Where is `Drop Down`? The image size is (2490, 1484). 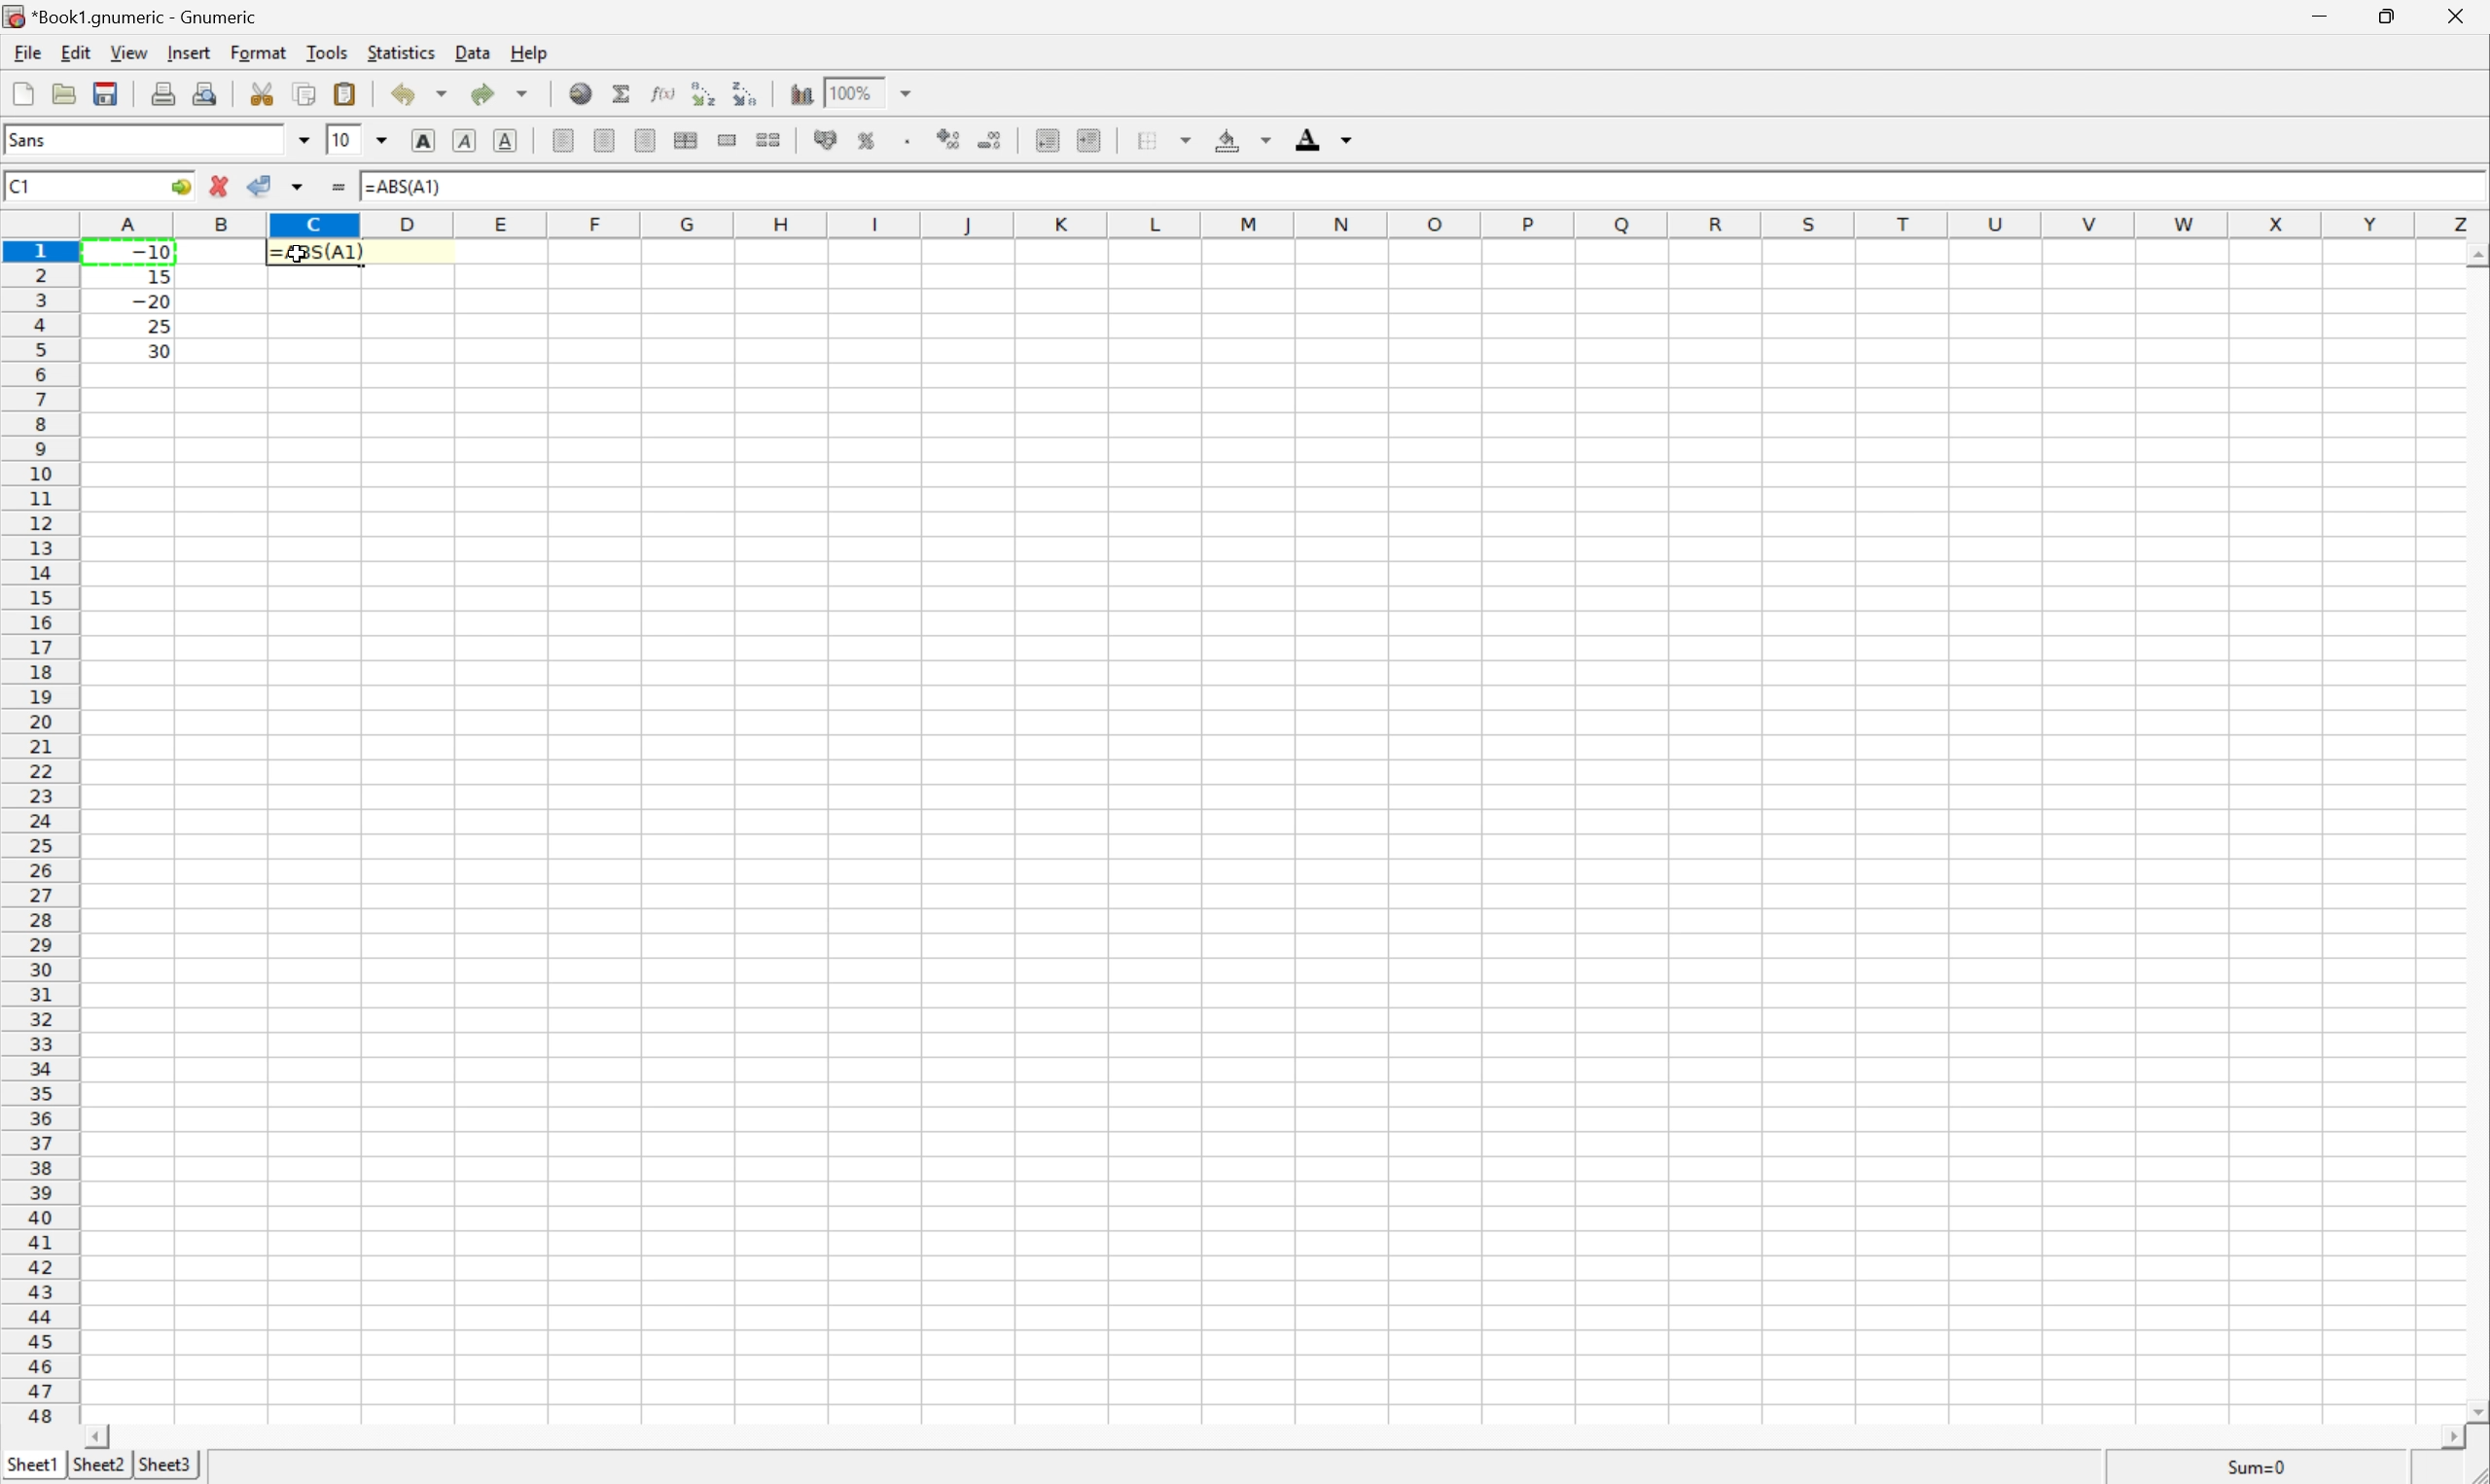 Drop Down is located at coordinates (385, 138).